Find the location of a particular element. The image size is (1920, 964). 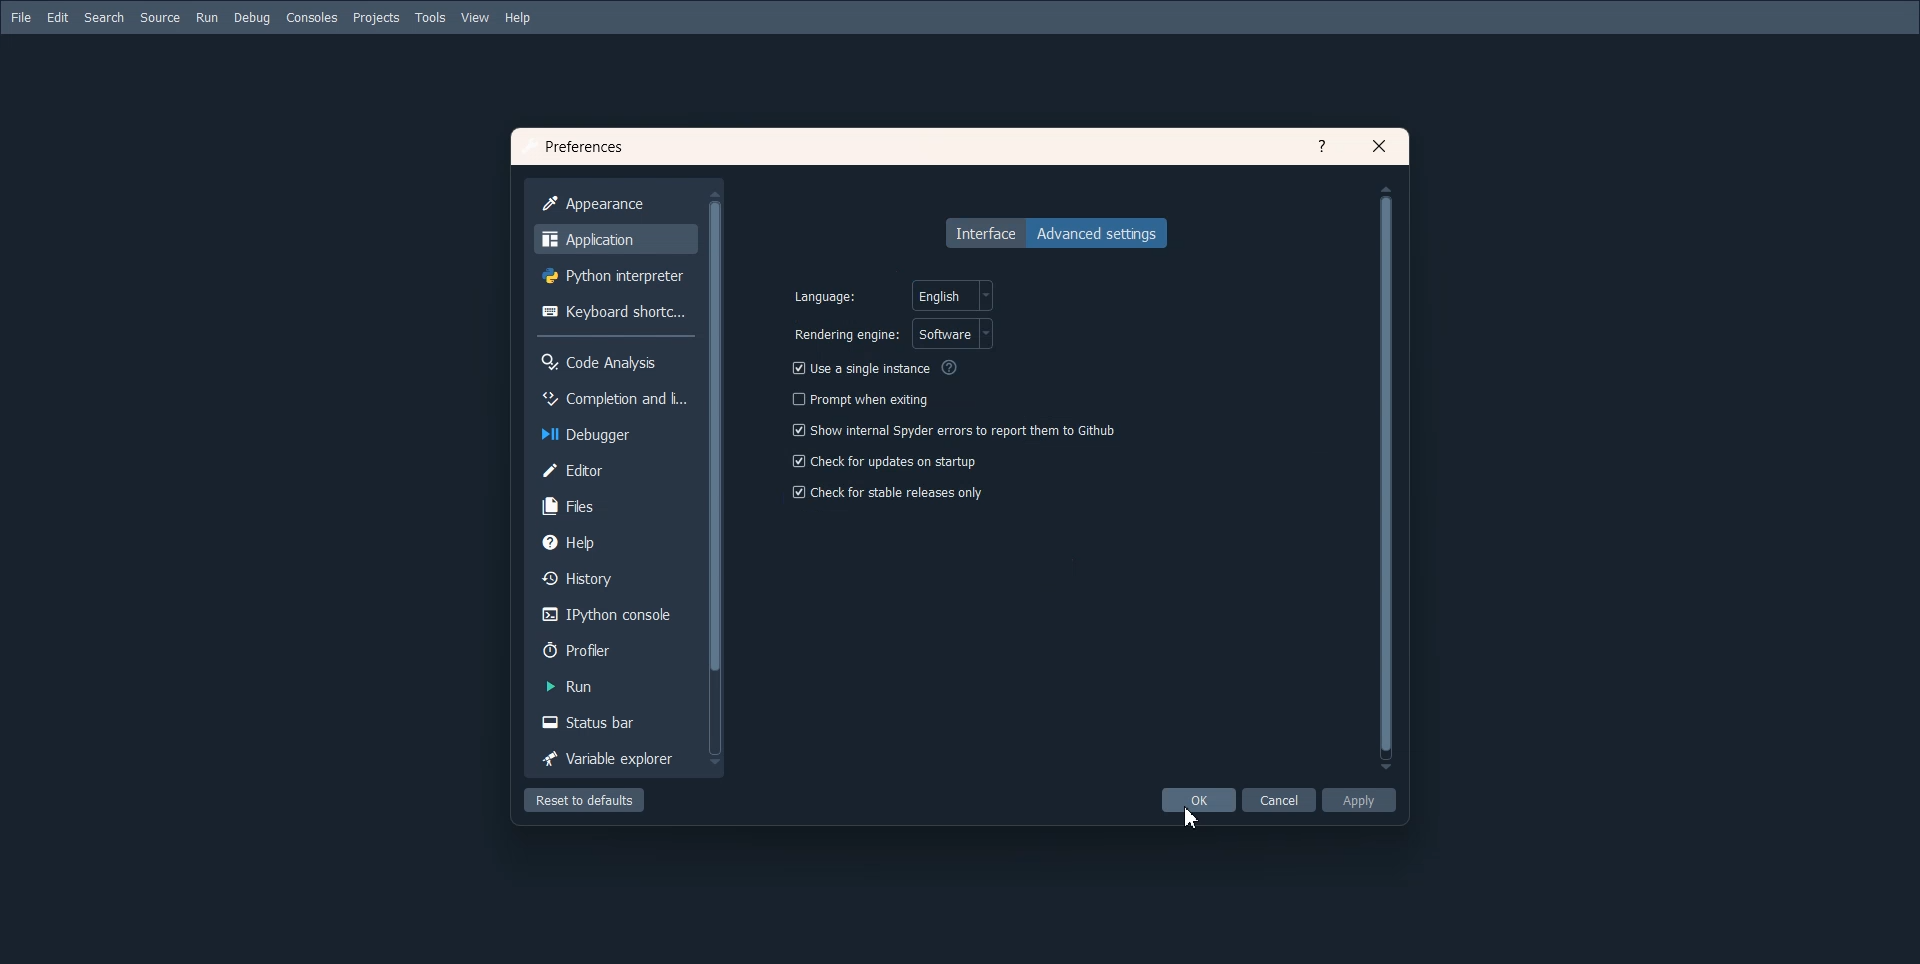

History is located at coordinates (613, 580).